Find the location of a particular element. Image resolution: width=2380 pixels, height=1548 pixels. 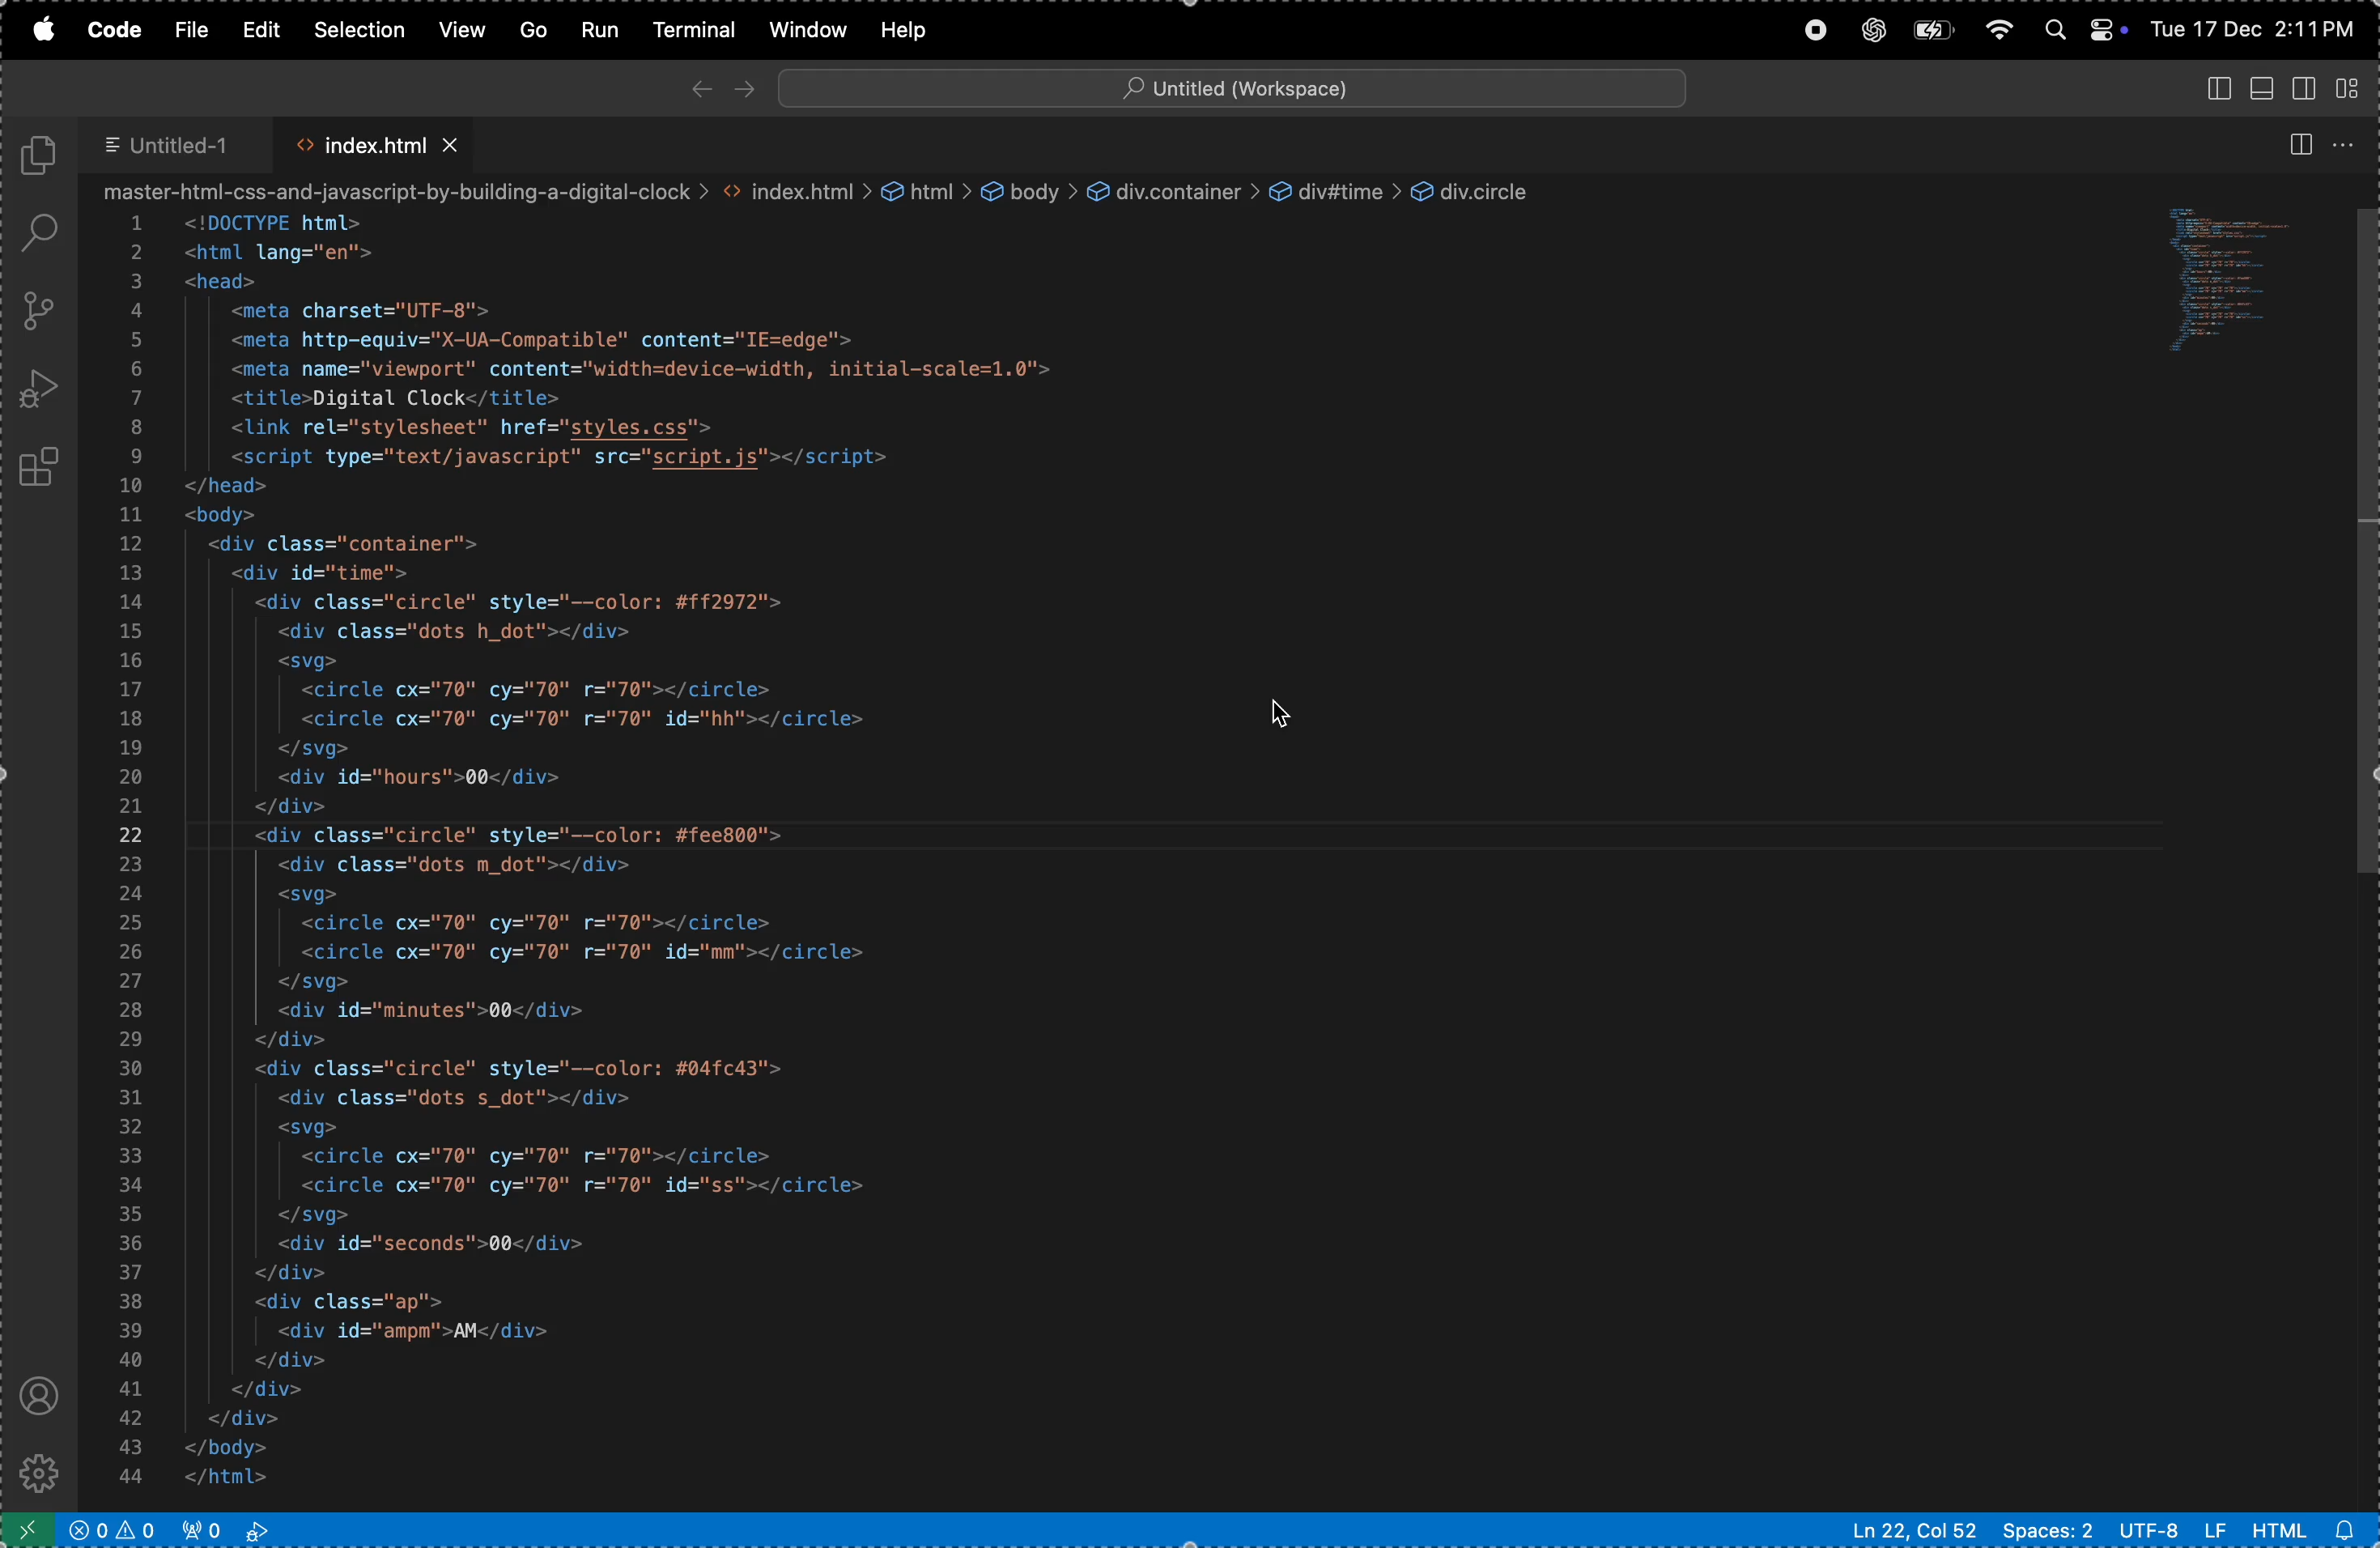

file is located at coordinates (194, 32).